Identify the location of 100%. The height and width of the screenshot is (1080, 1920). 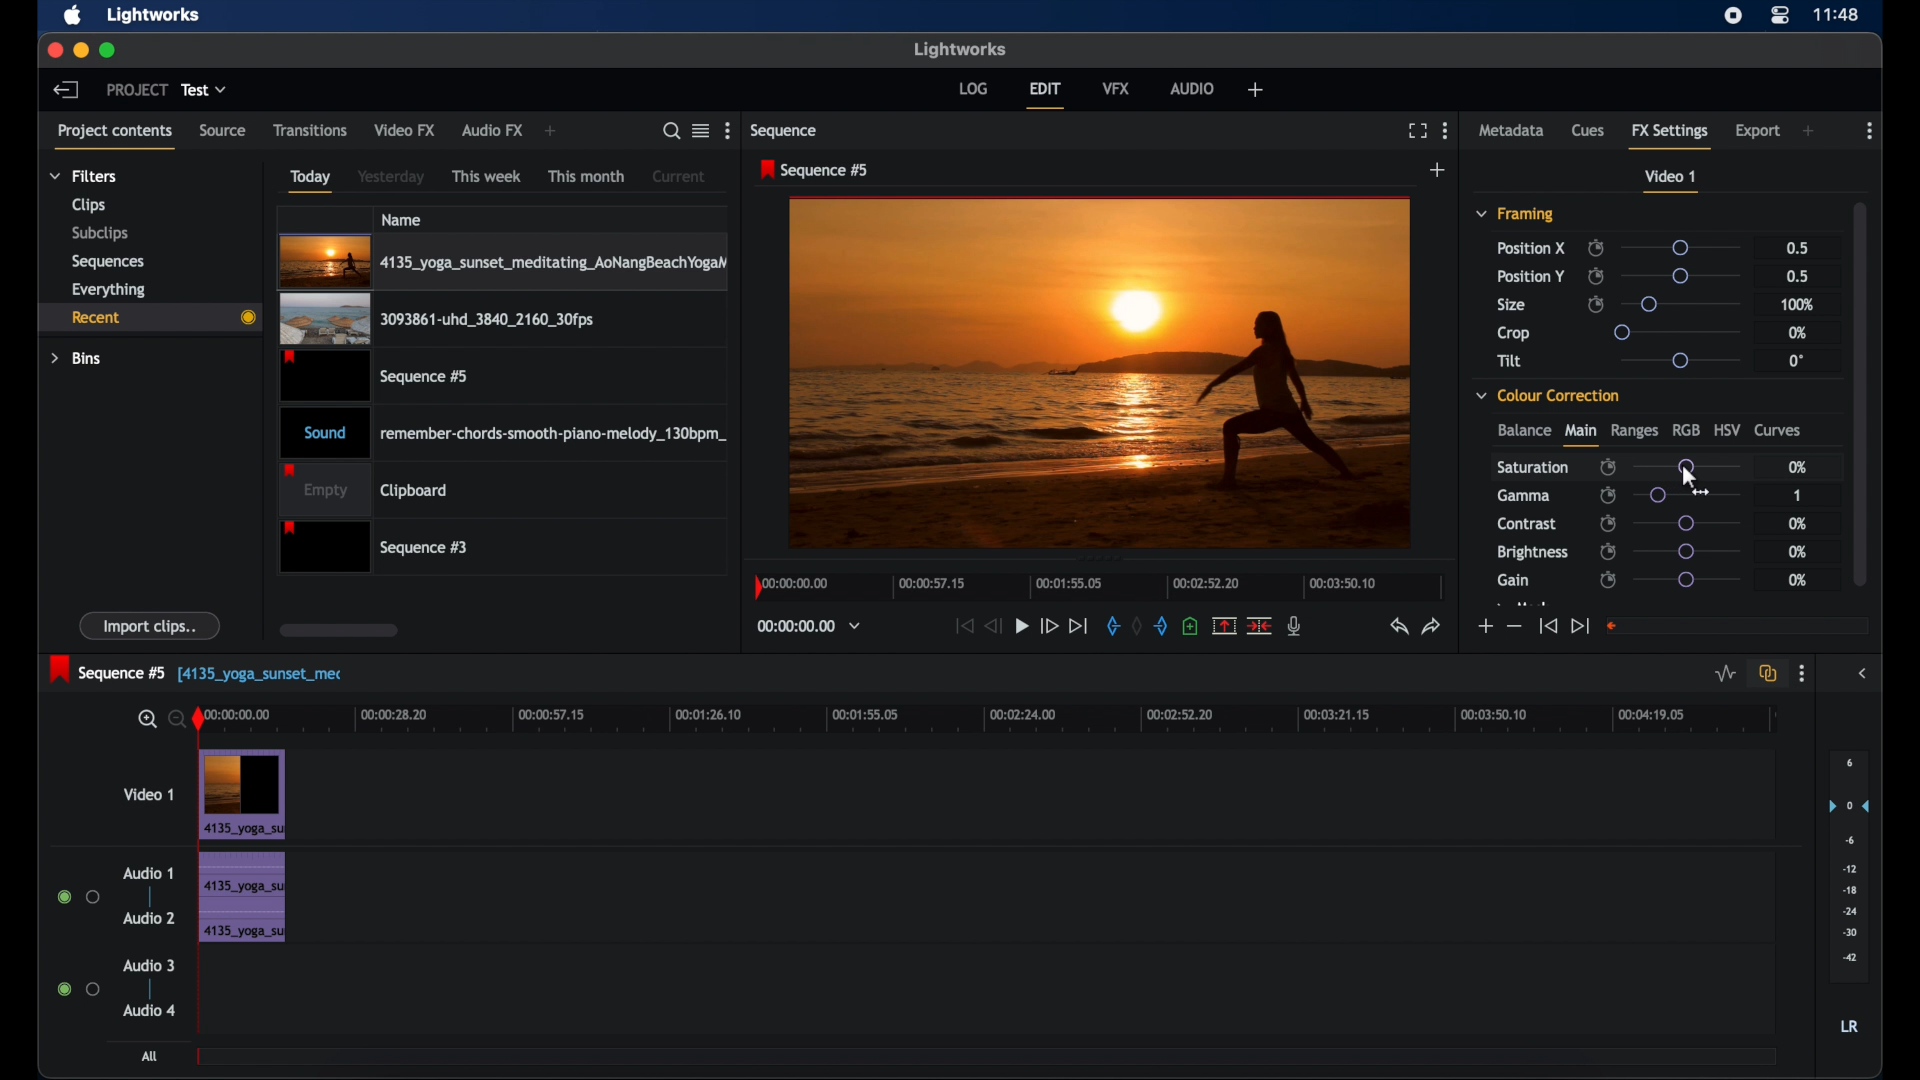
(1798, 304).